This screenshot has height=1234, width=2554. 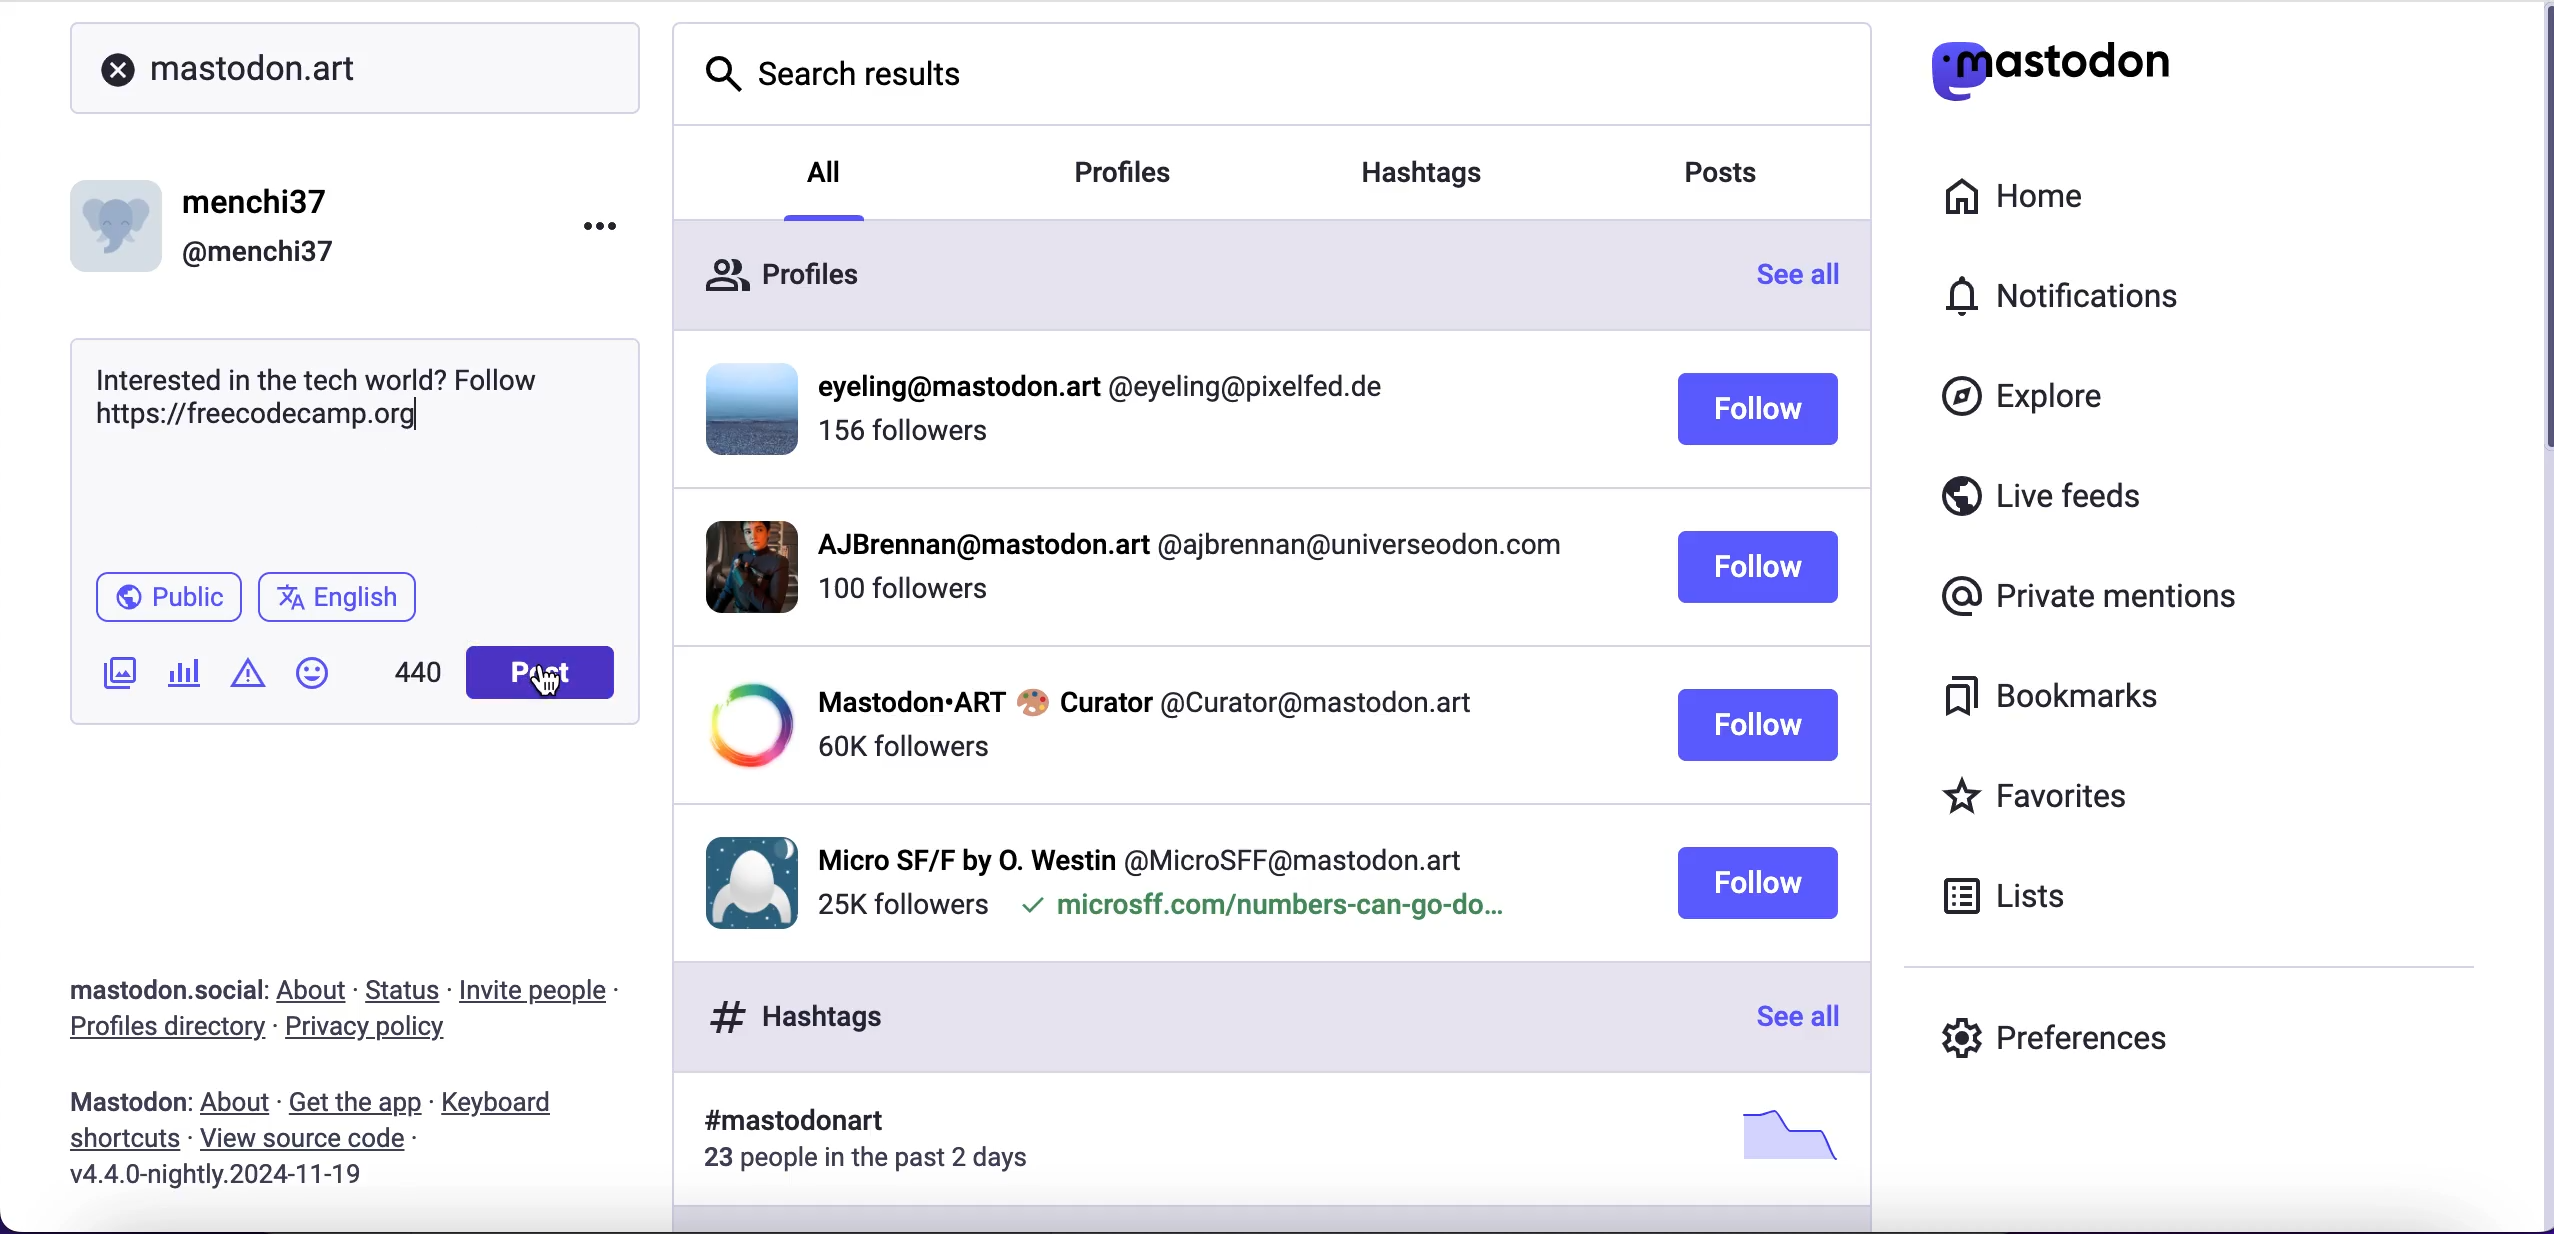 I want to click on live feeds, so click(x=2043, y=504).